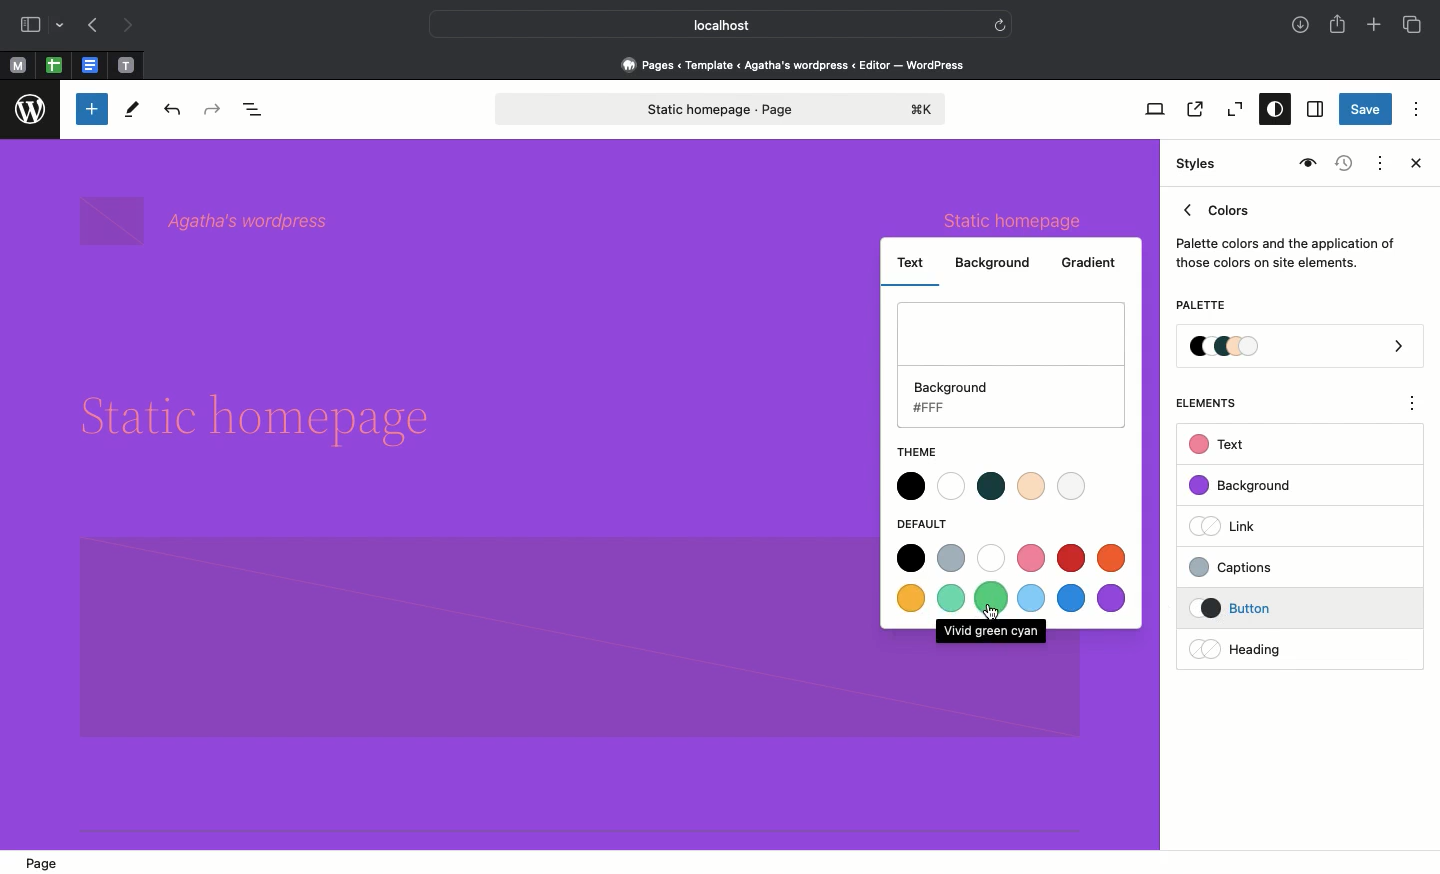  What do you see at coordinates (1265, 647) in the screenshot?
I see `Headings` at bounding box center [1265, 647].